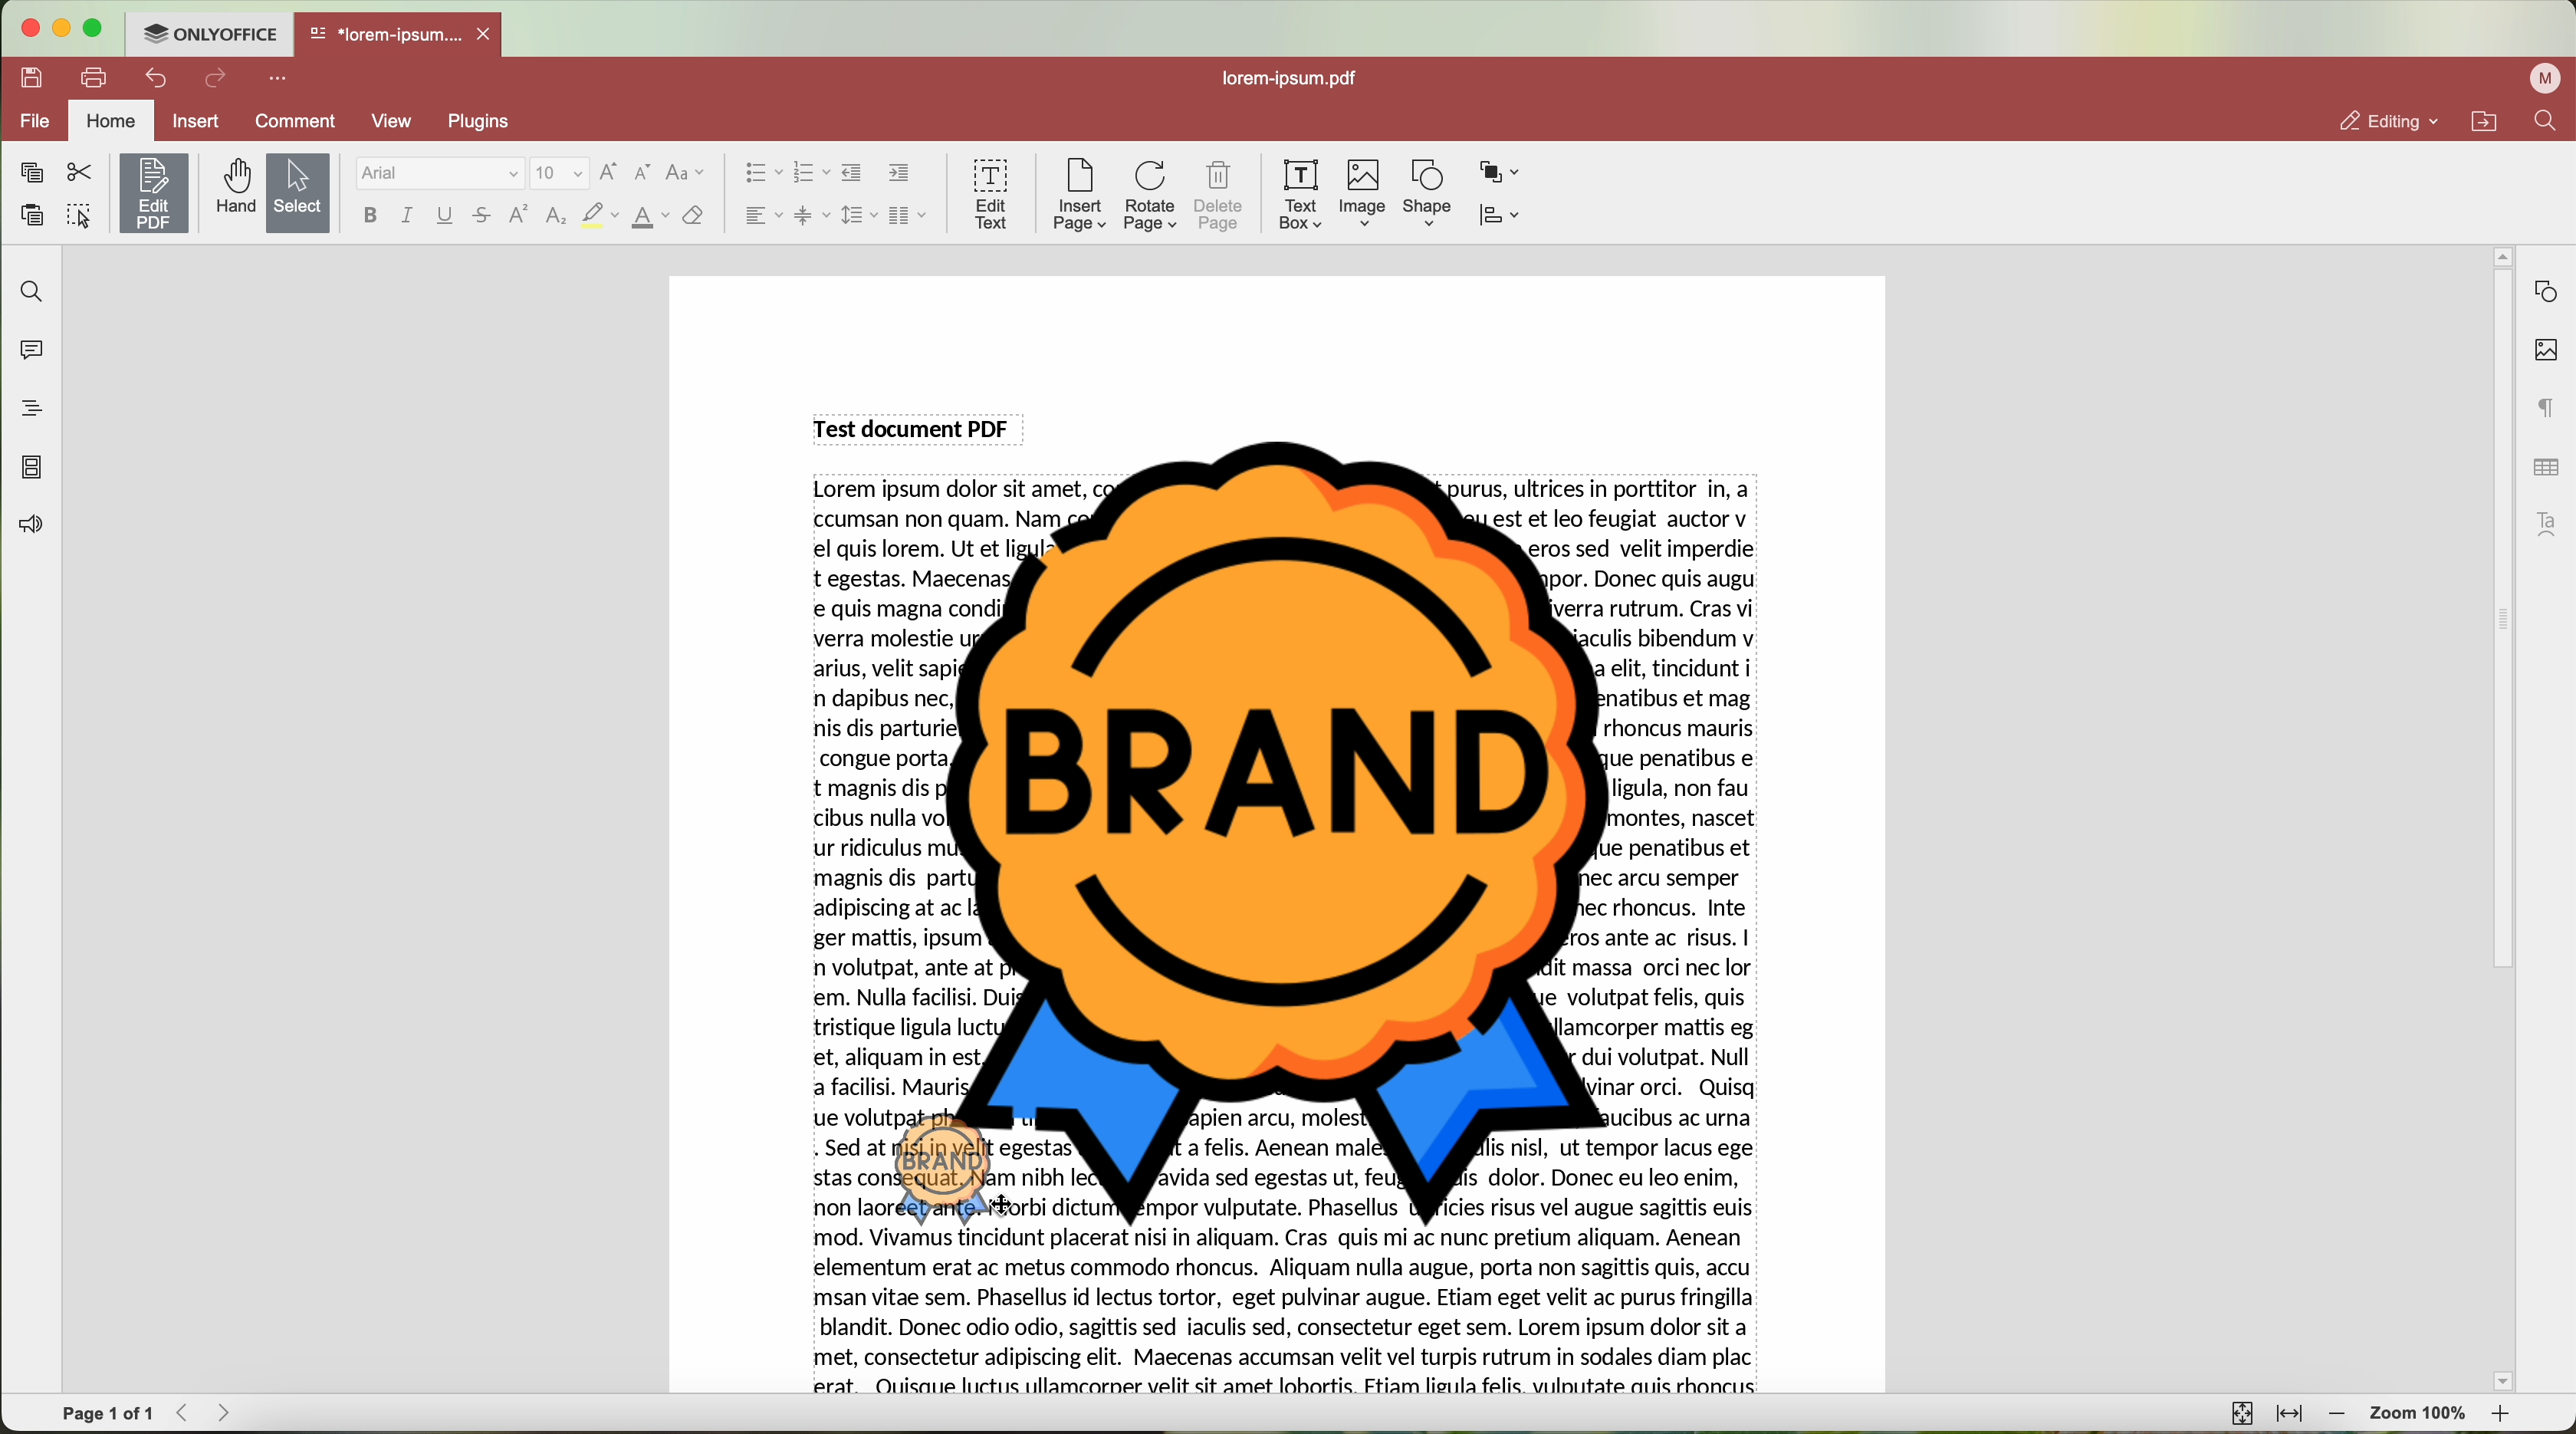 The height and width of the screenshot is (1434, 2576). Describe the element at coordinates (560, 174) in the screenshot. I see `size font` at that location.